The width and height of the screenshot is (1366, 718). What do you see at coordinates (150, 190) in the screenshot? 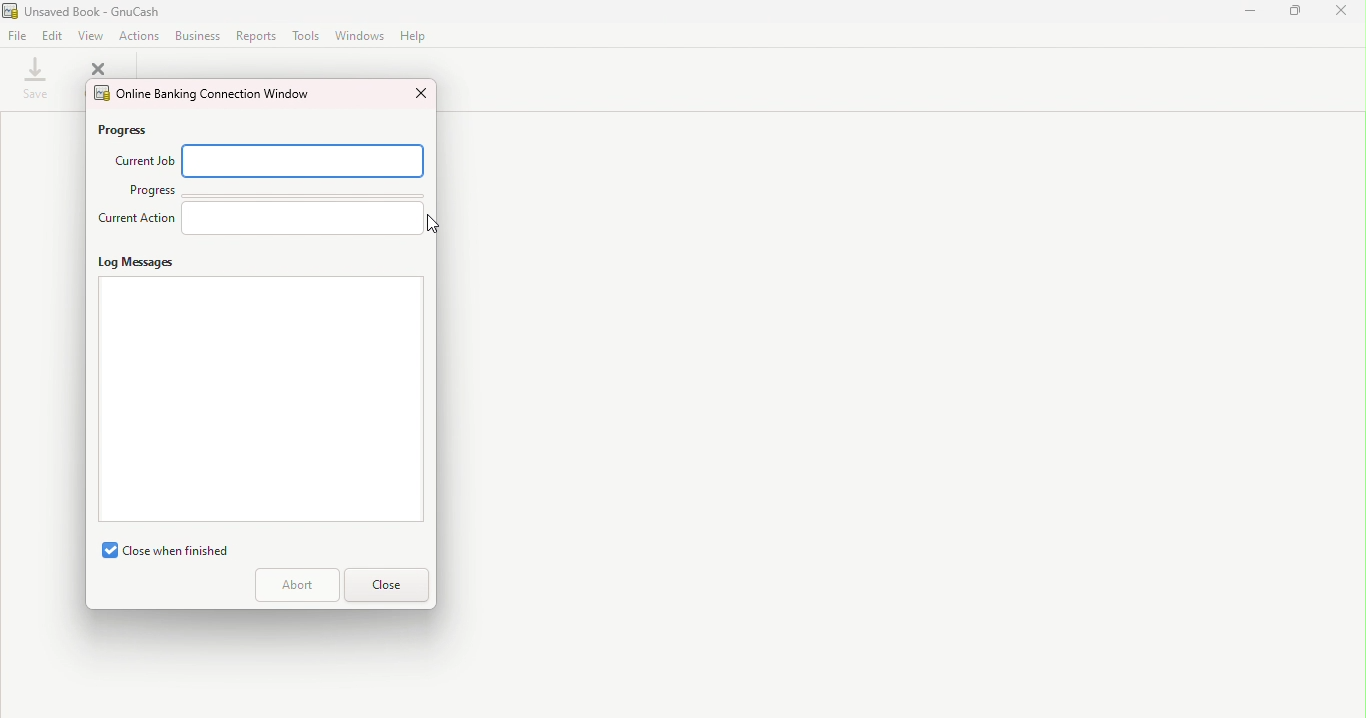
I see `Progress` at bounding box center [150, 190].